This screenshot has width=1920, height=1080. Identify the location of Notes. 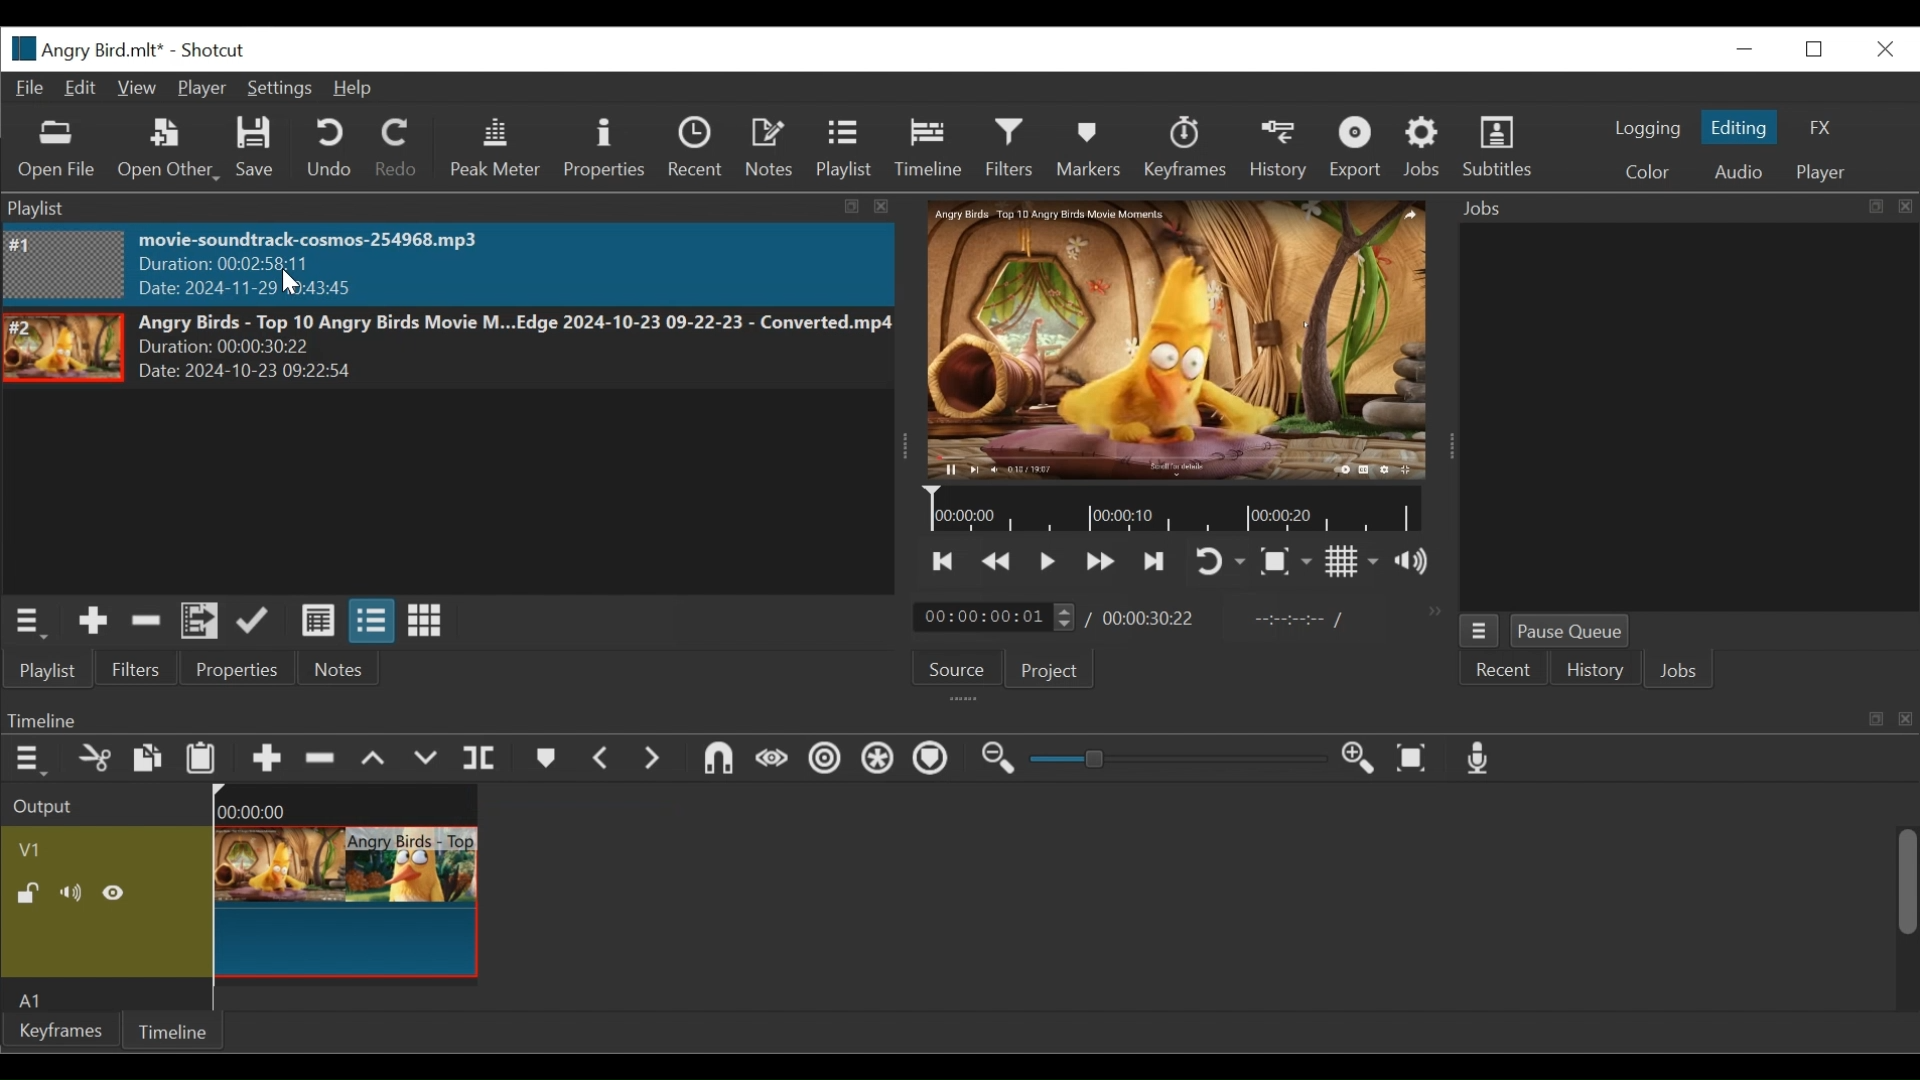
(767, 147).